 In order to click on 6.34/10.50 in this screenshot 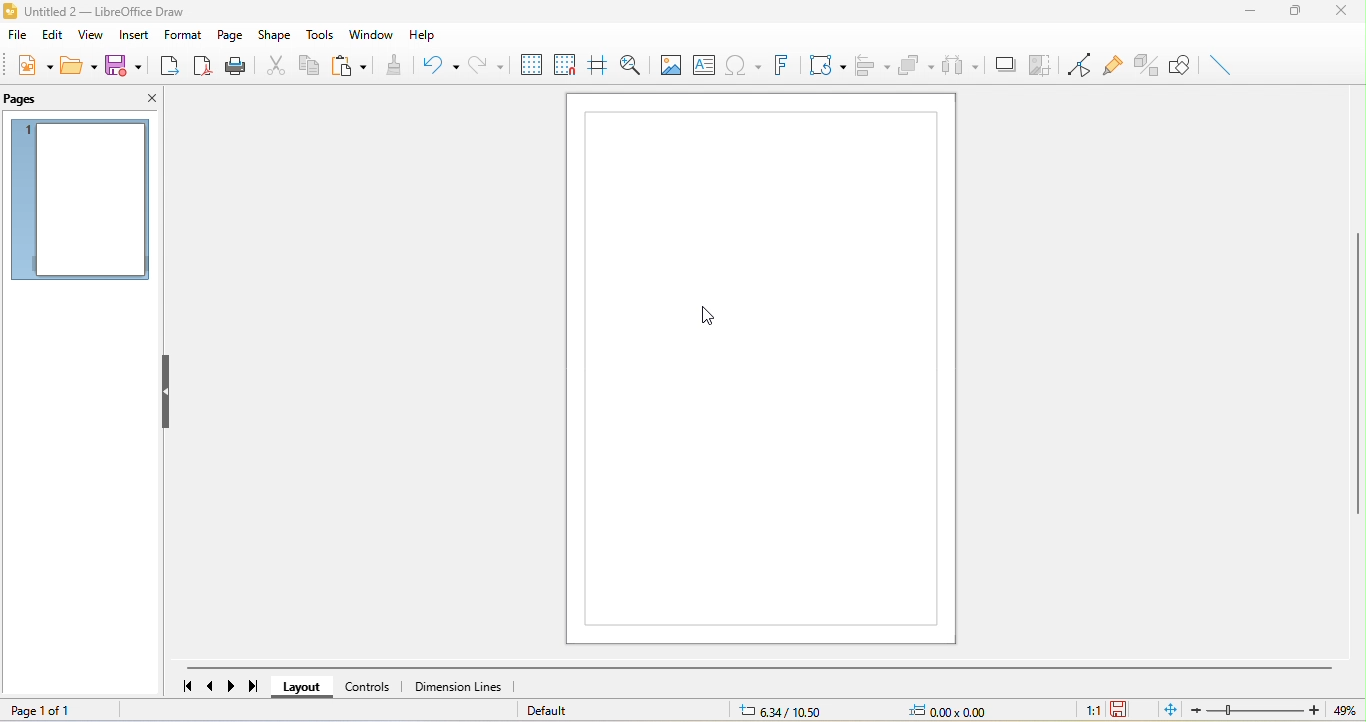, I will do `click(794, 711)`.